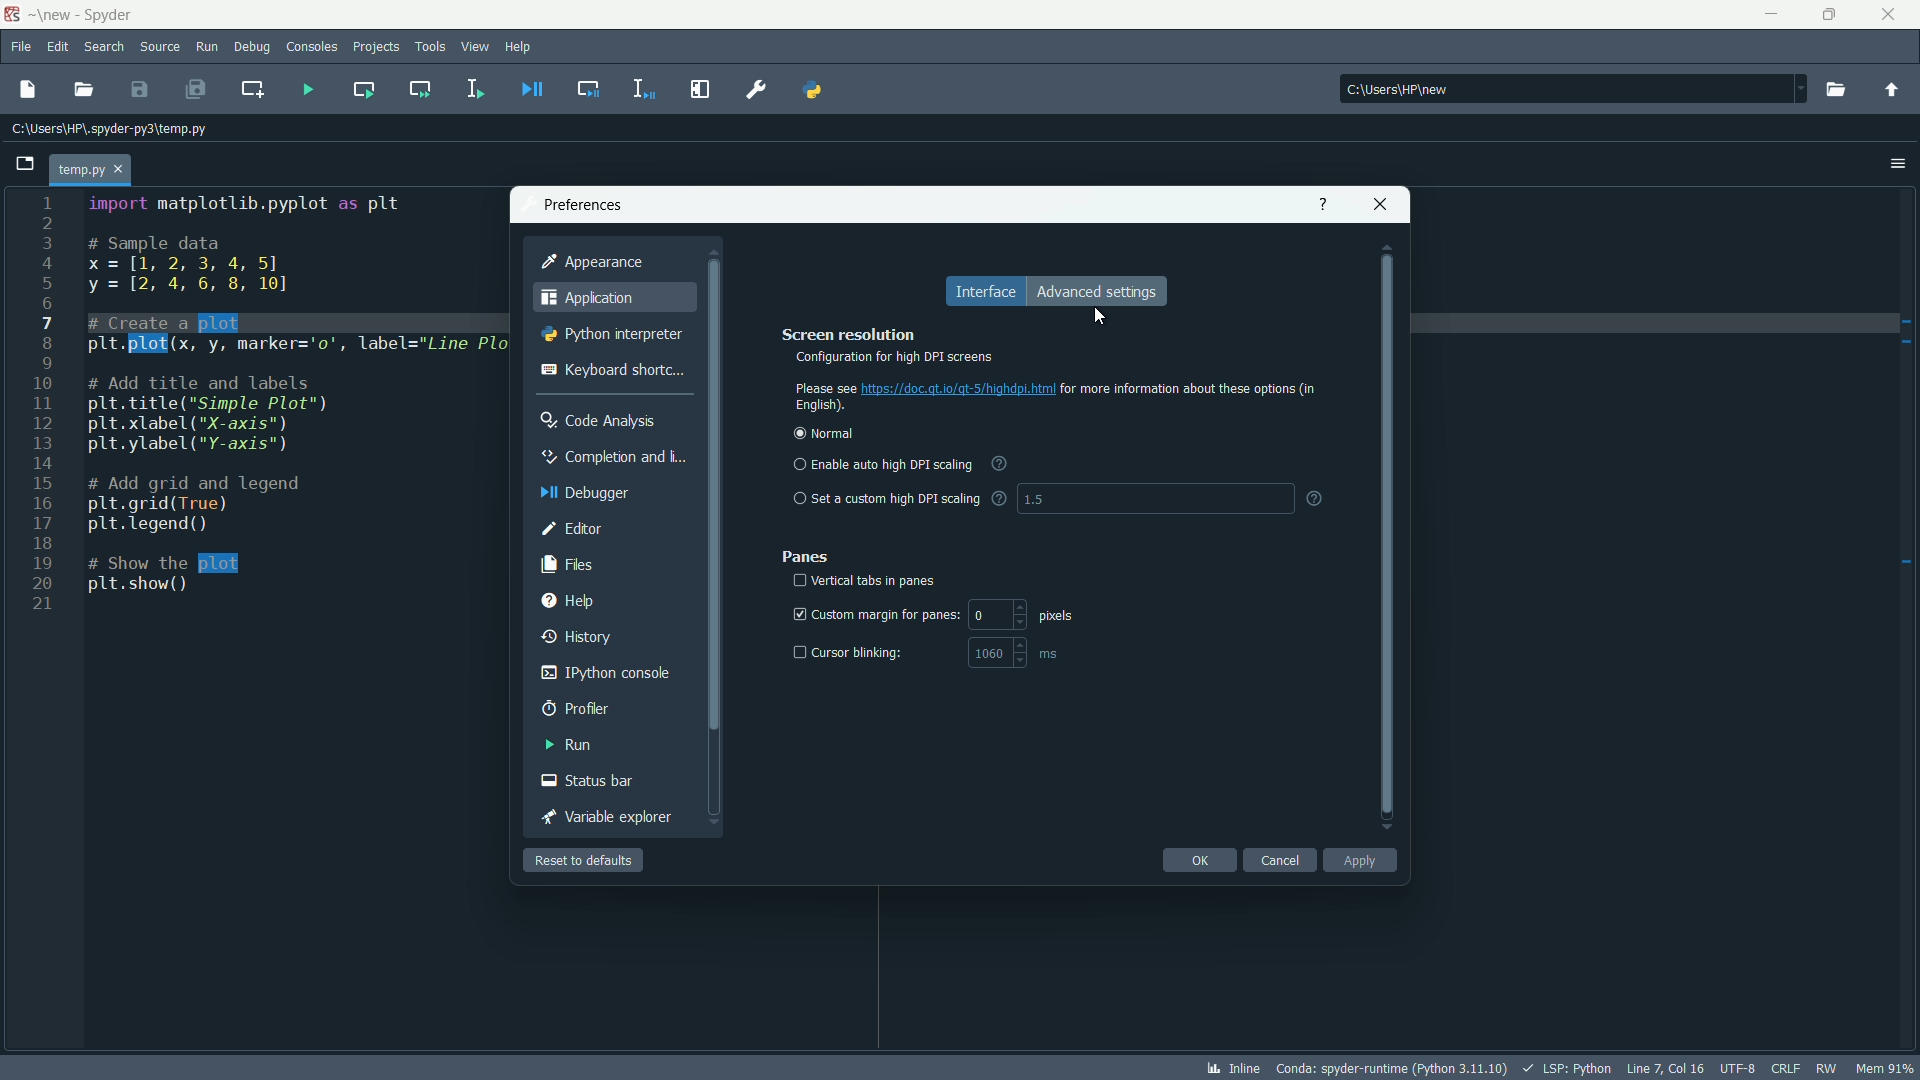 The width and height of the screenshot is (1920, 1080). What do you see at coordinates (1316, 499) in the screenshot?
I see `more info` at bounding box center [1316, 499].